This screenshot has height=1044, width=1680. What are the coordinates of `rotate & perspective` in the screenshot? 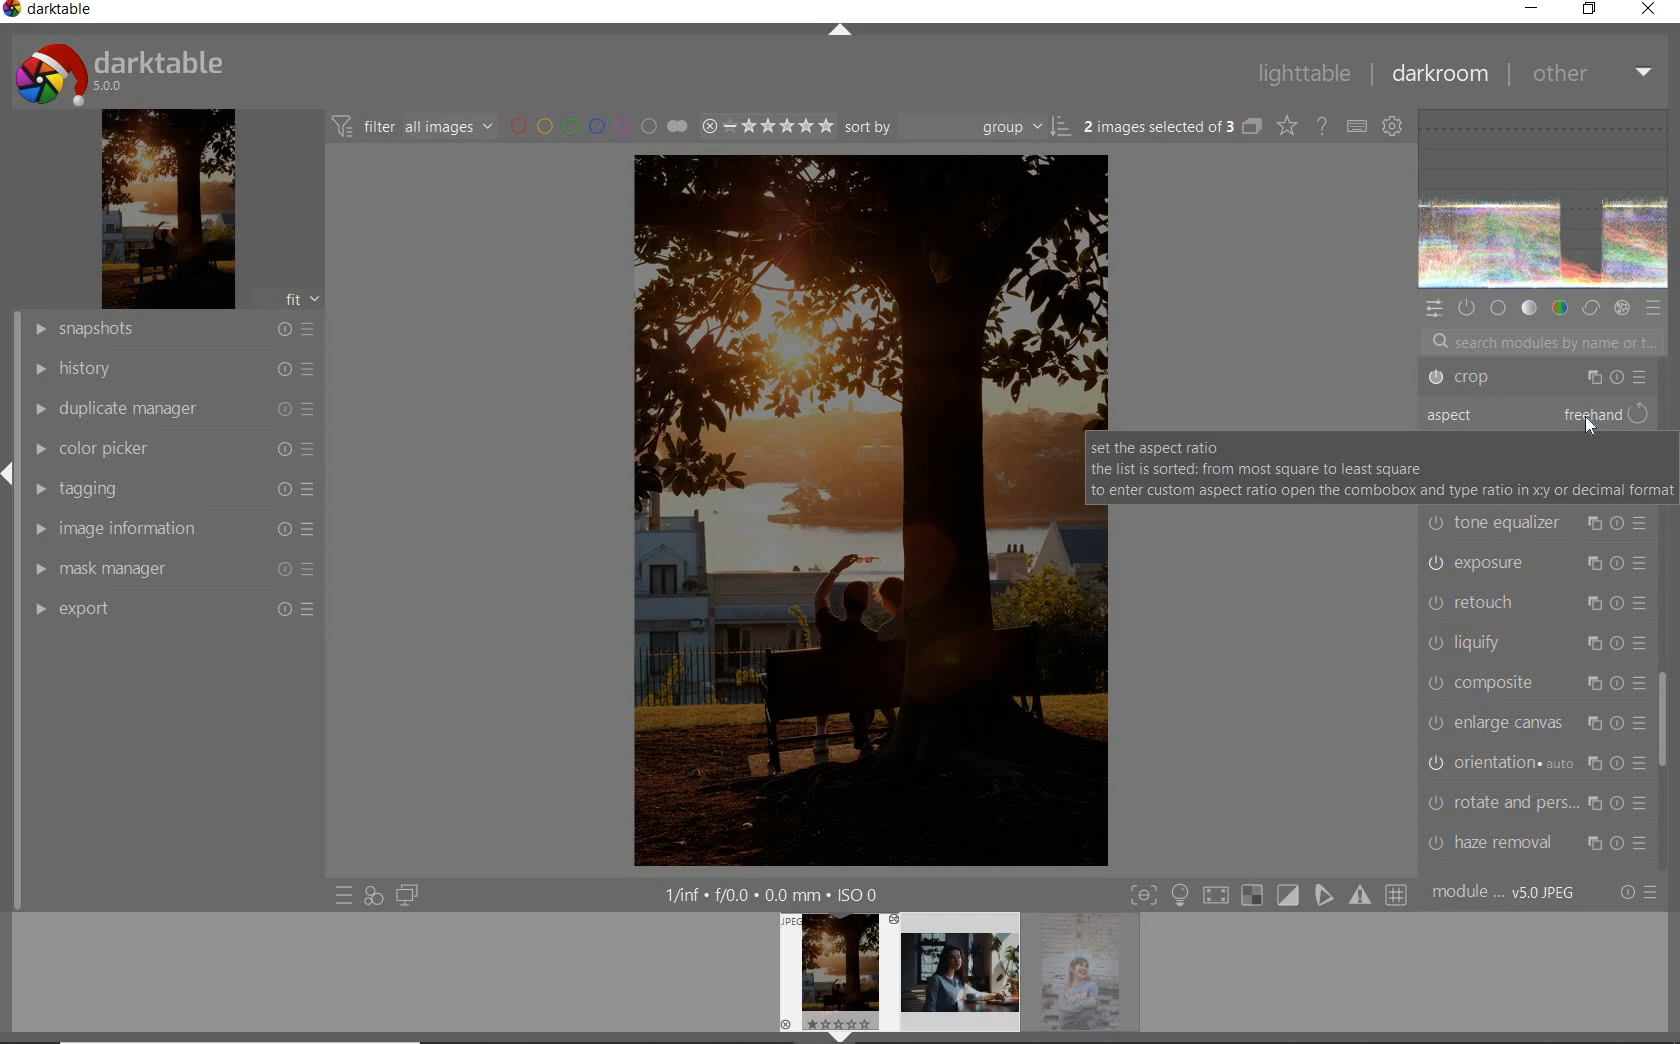 It's located at (1535, 807).